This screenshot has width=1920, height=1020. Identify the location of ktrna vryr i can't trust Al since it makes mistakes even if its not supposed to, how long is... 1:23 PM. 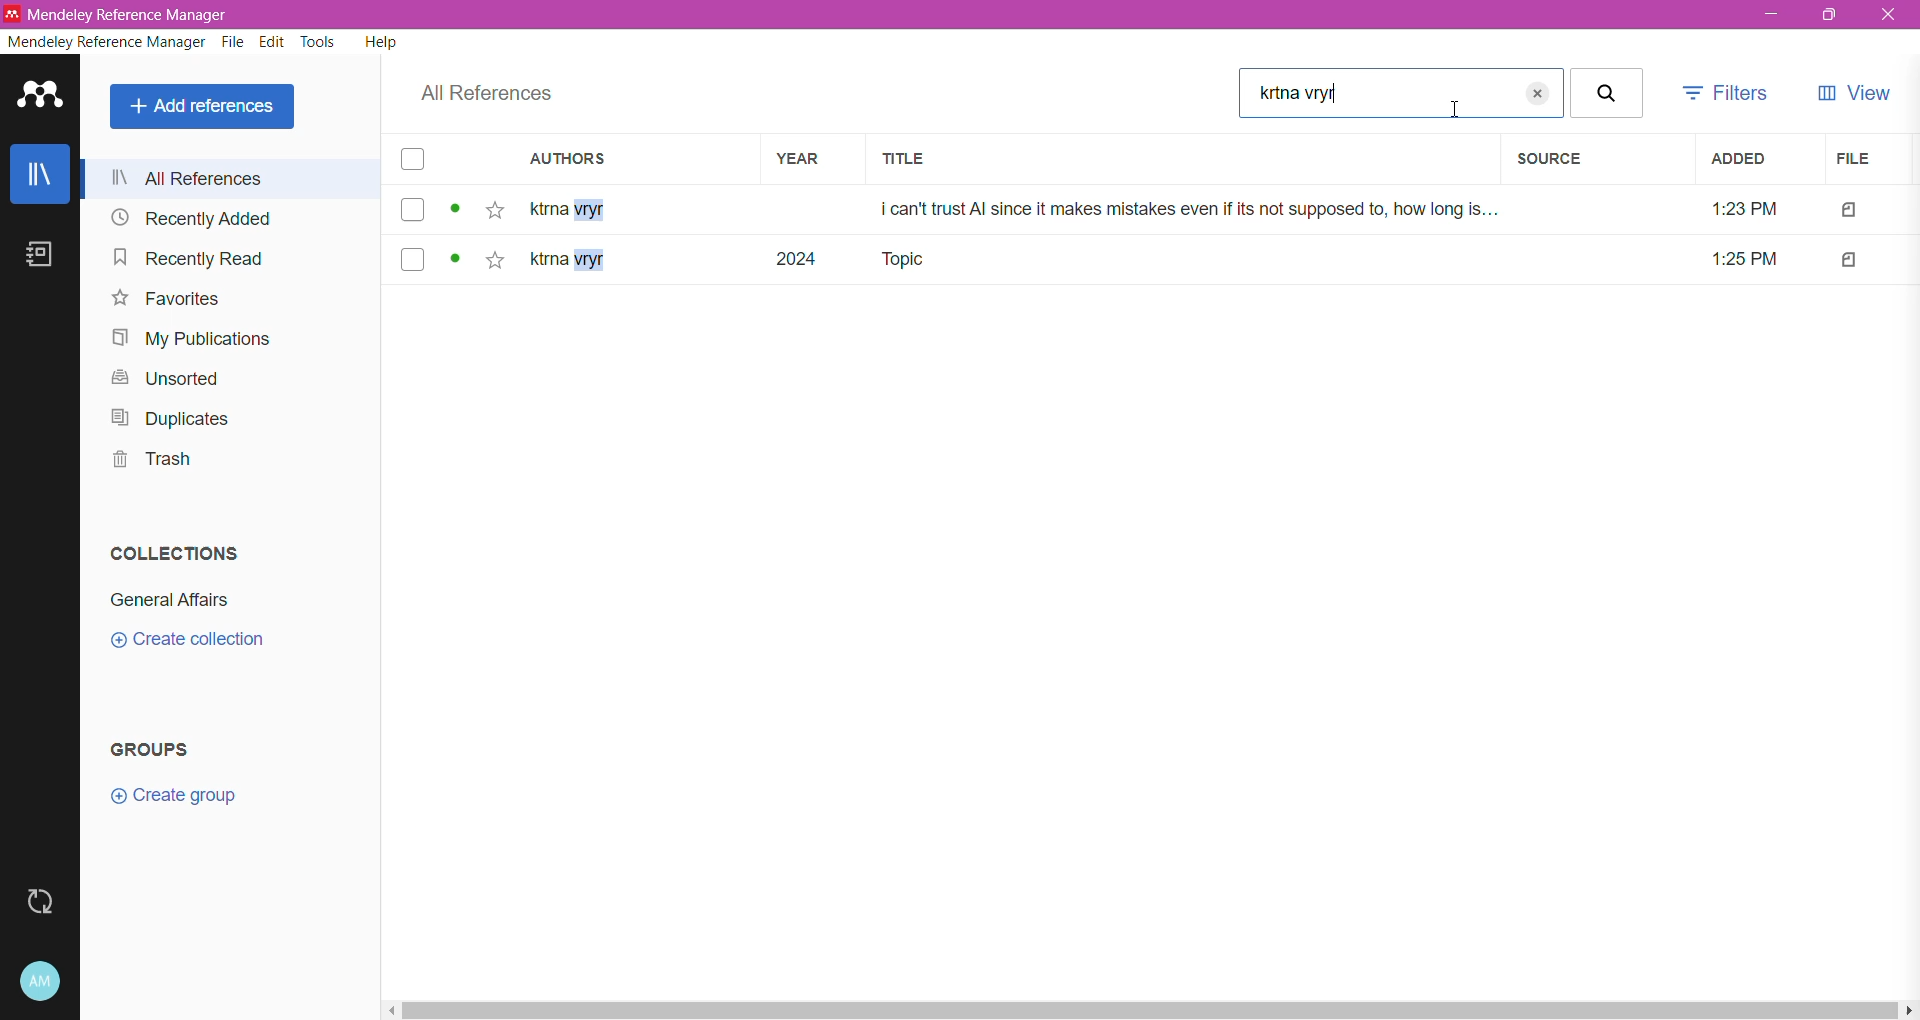
(1156, 210).